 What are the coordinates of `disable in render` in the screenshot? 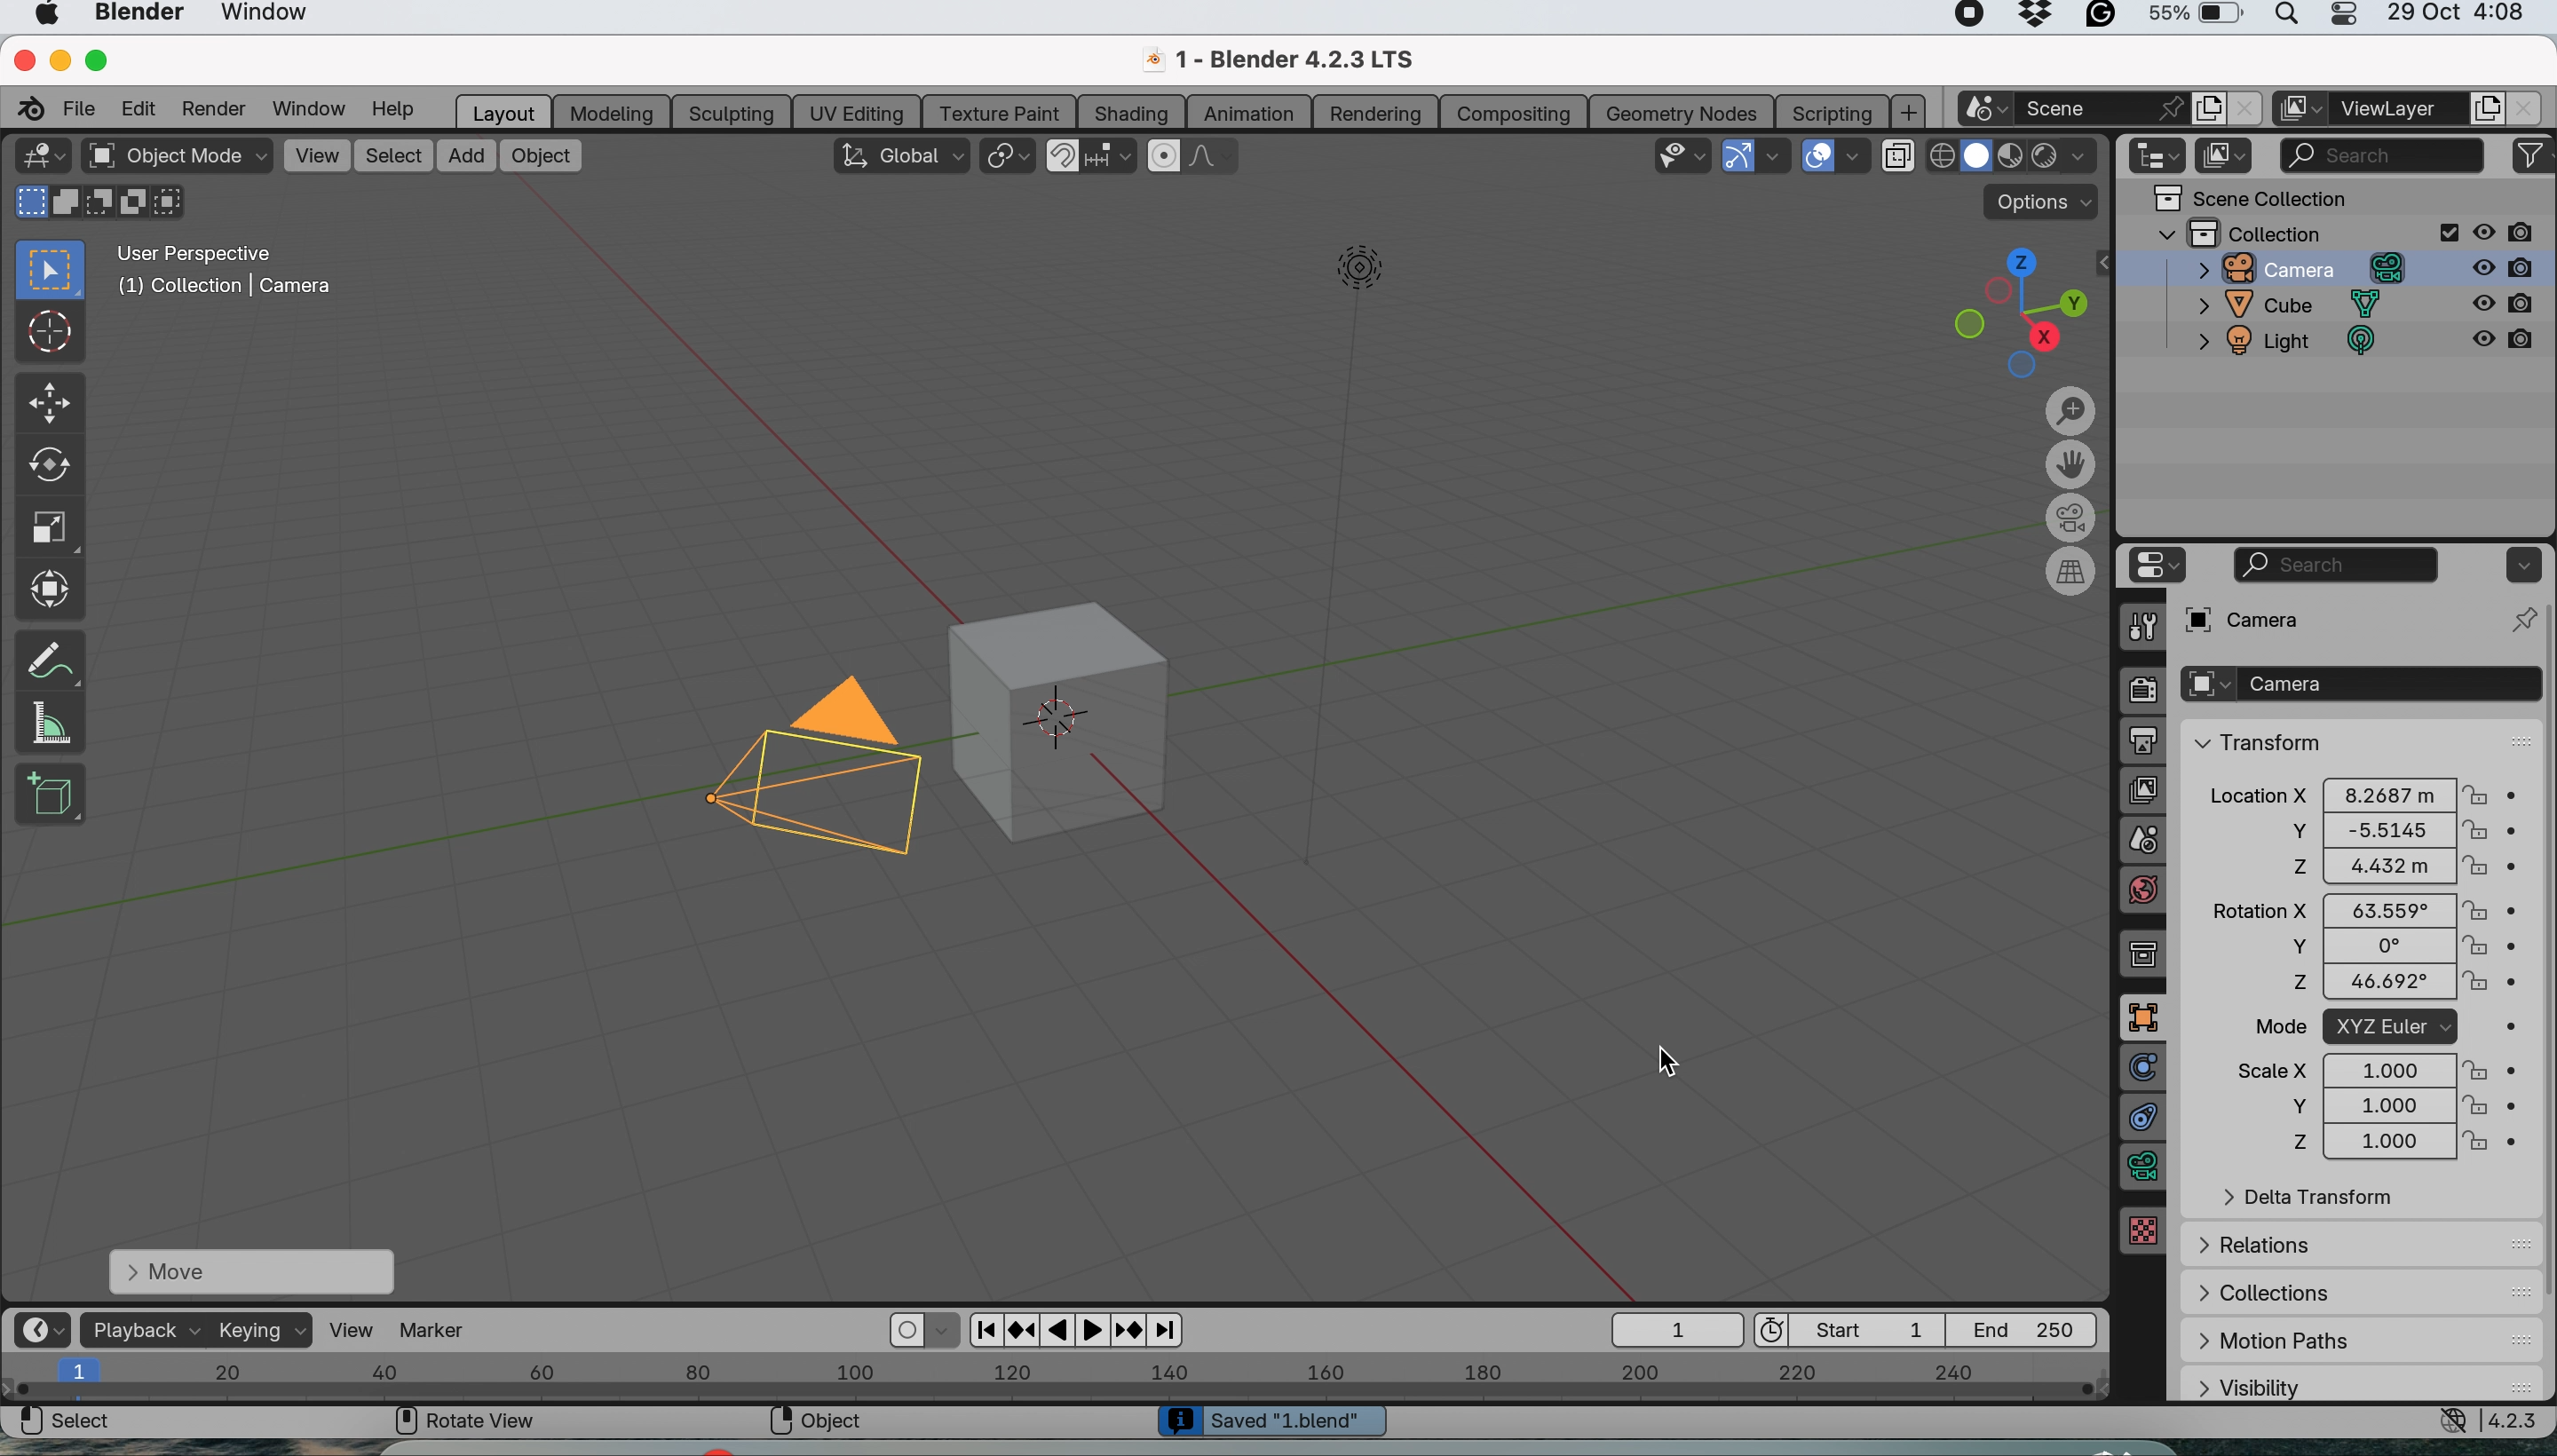 It's located at (2507, 266).